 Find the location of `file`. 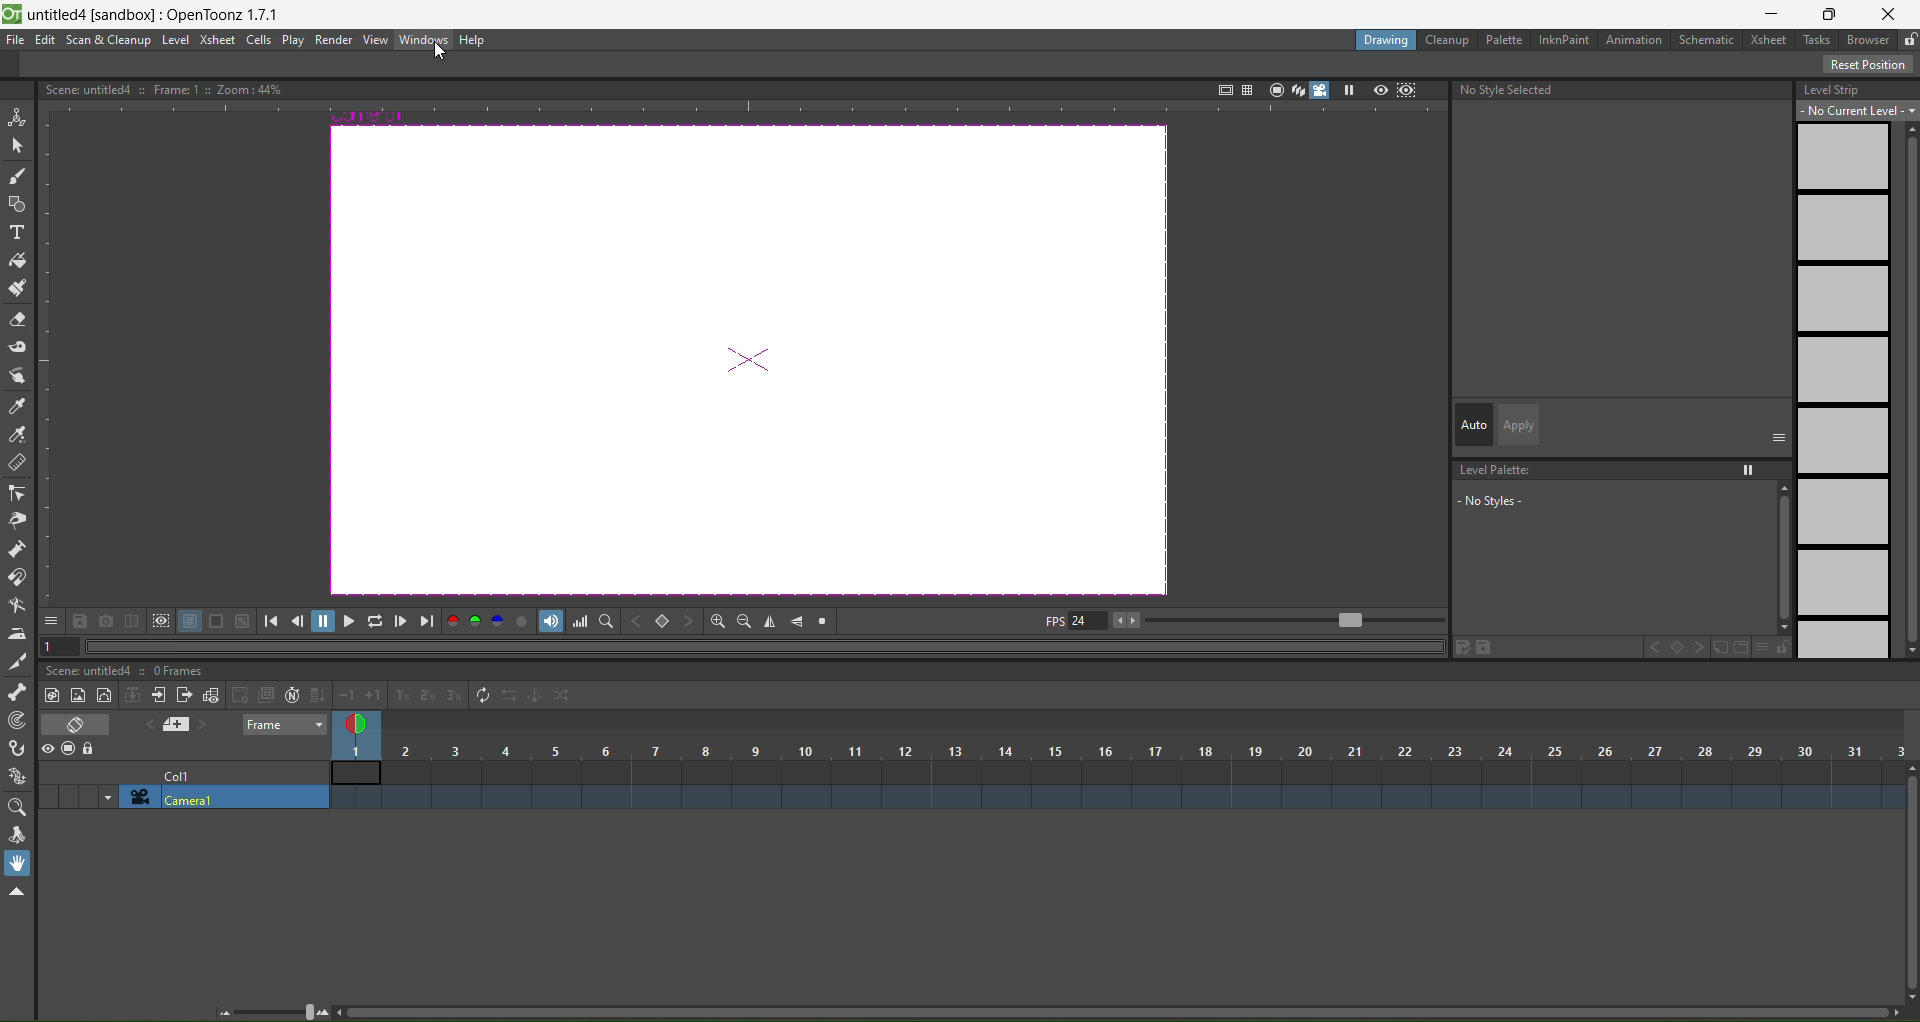

file is located at coordinates (16, 40).